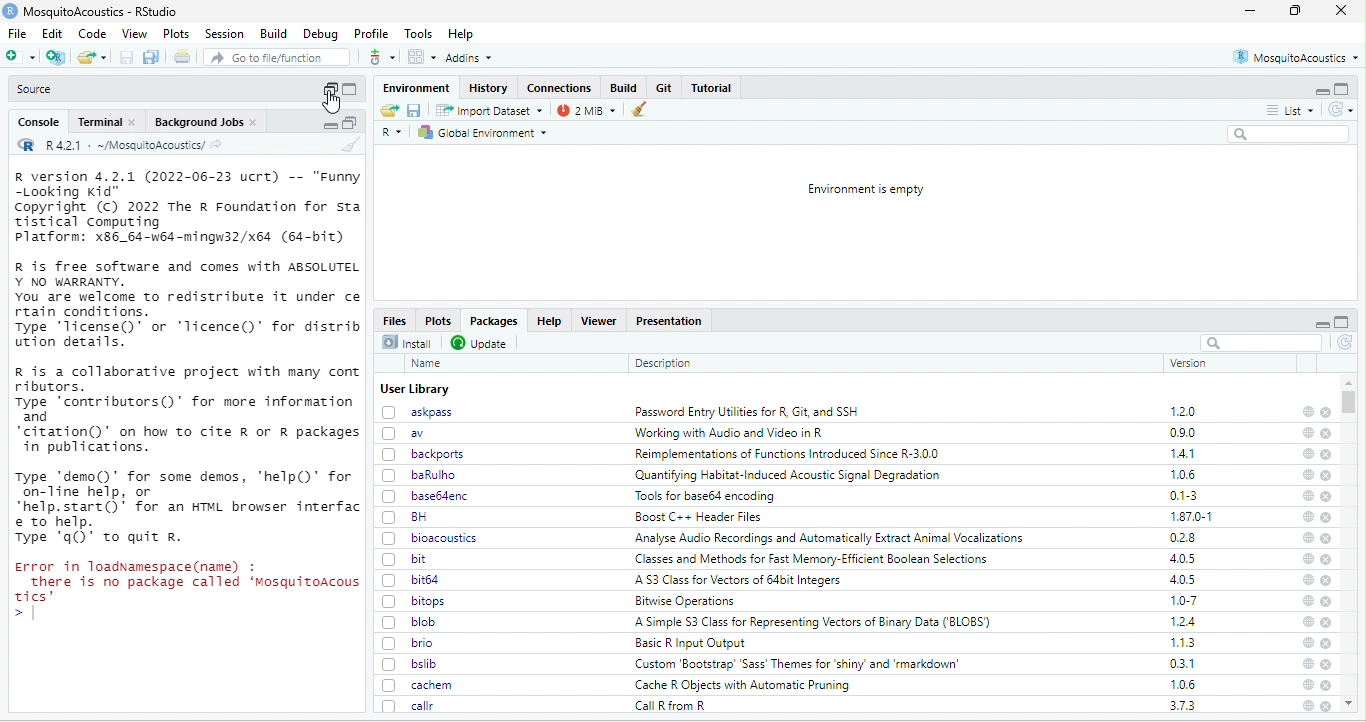 Image resolution: width=1366 pixels, height=722 pixels. Describe the element at coordinates (407, 559) in the screenshot. I see `bit` at that location.